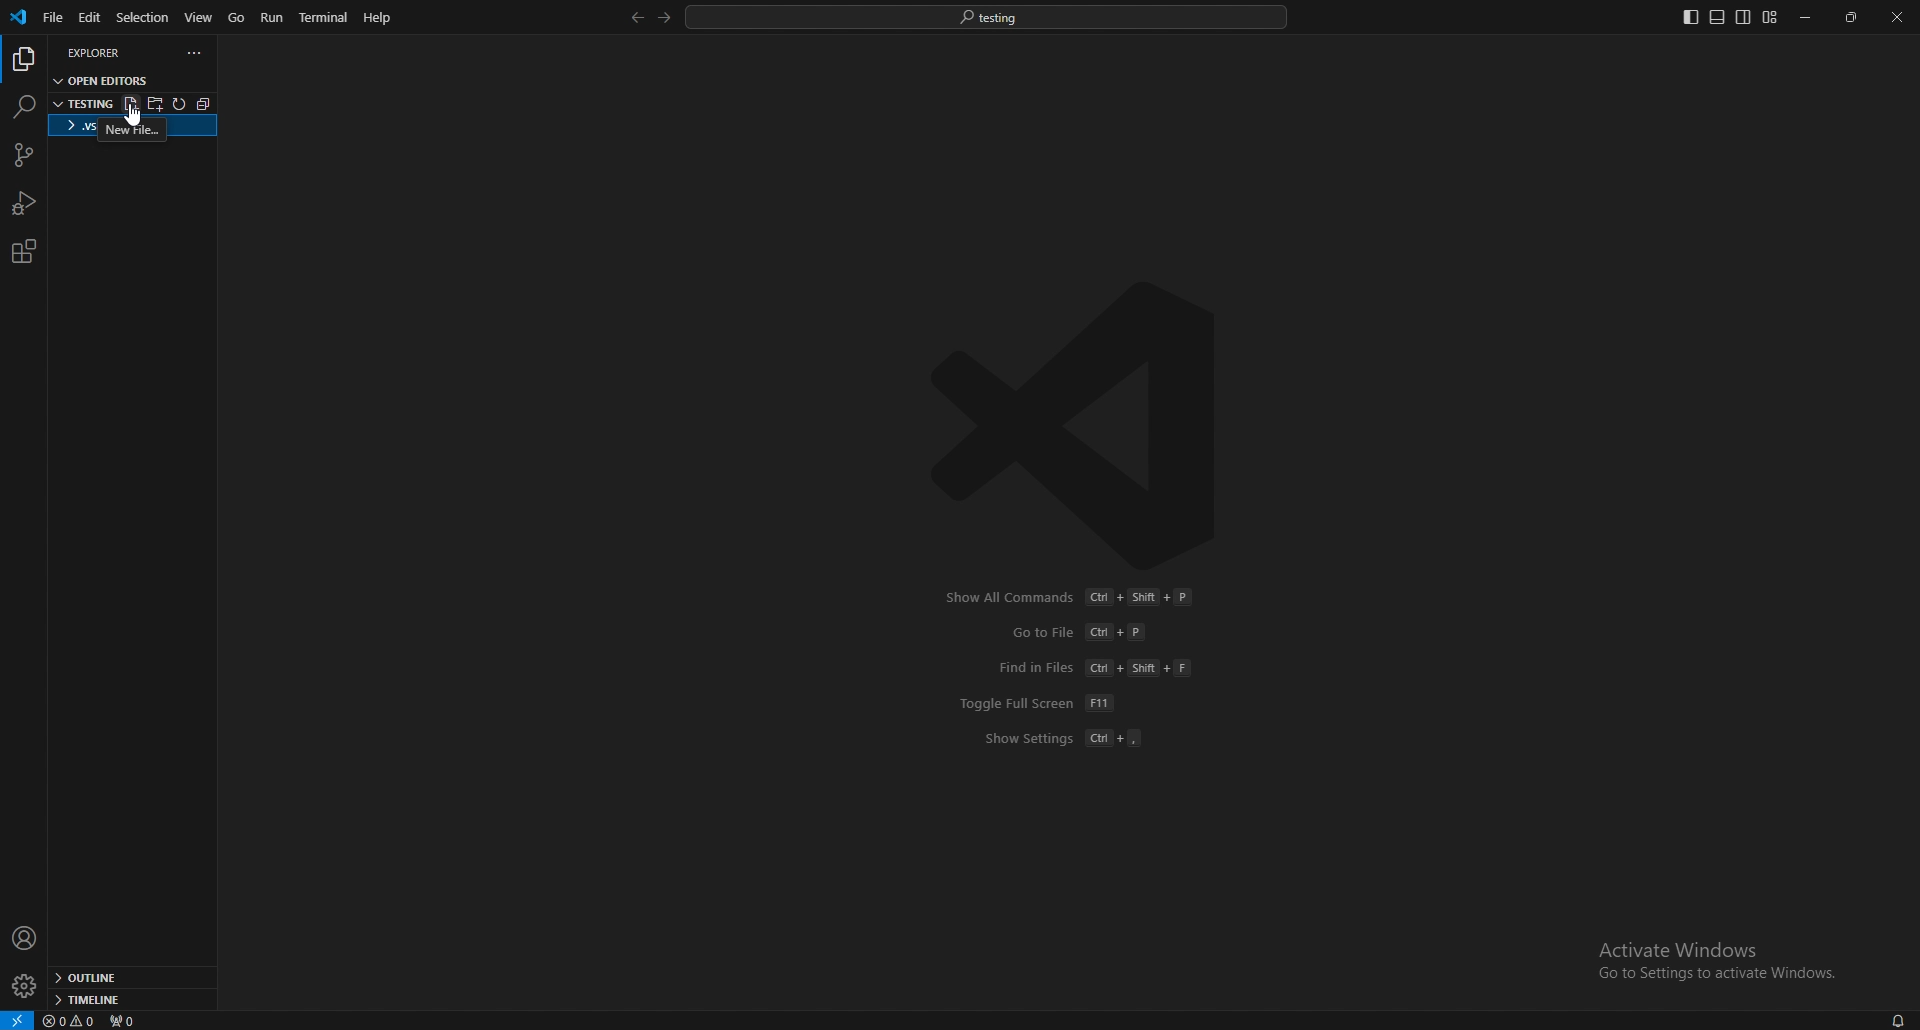  Describe the element at coordinates (106, 52) in the screenshot. I see `explorer` at that location.